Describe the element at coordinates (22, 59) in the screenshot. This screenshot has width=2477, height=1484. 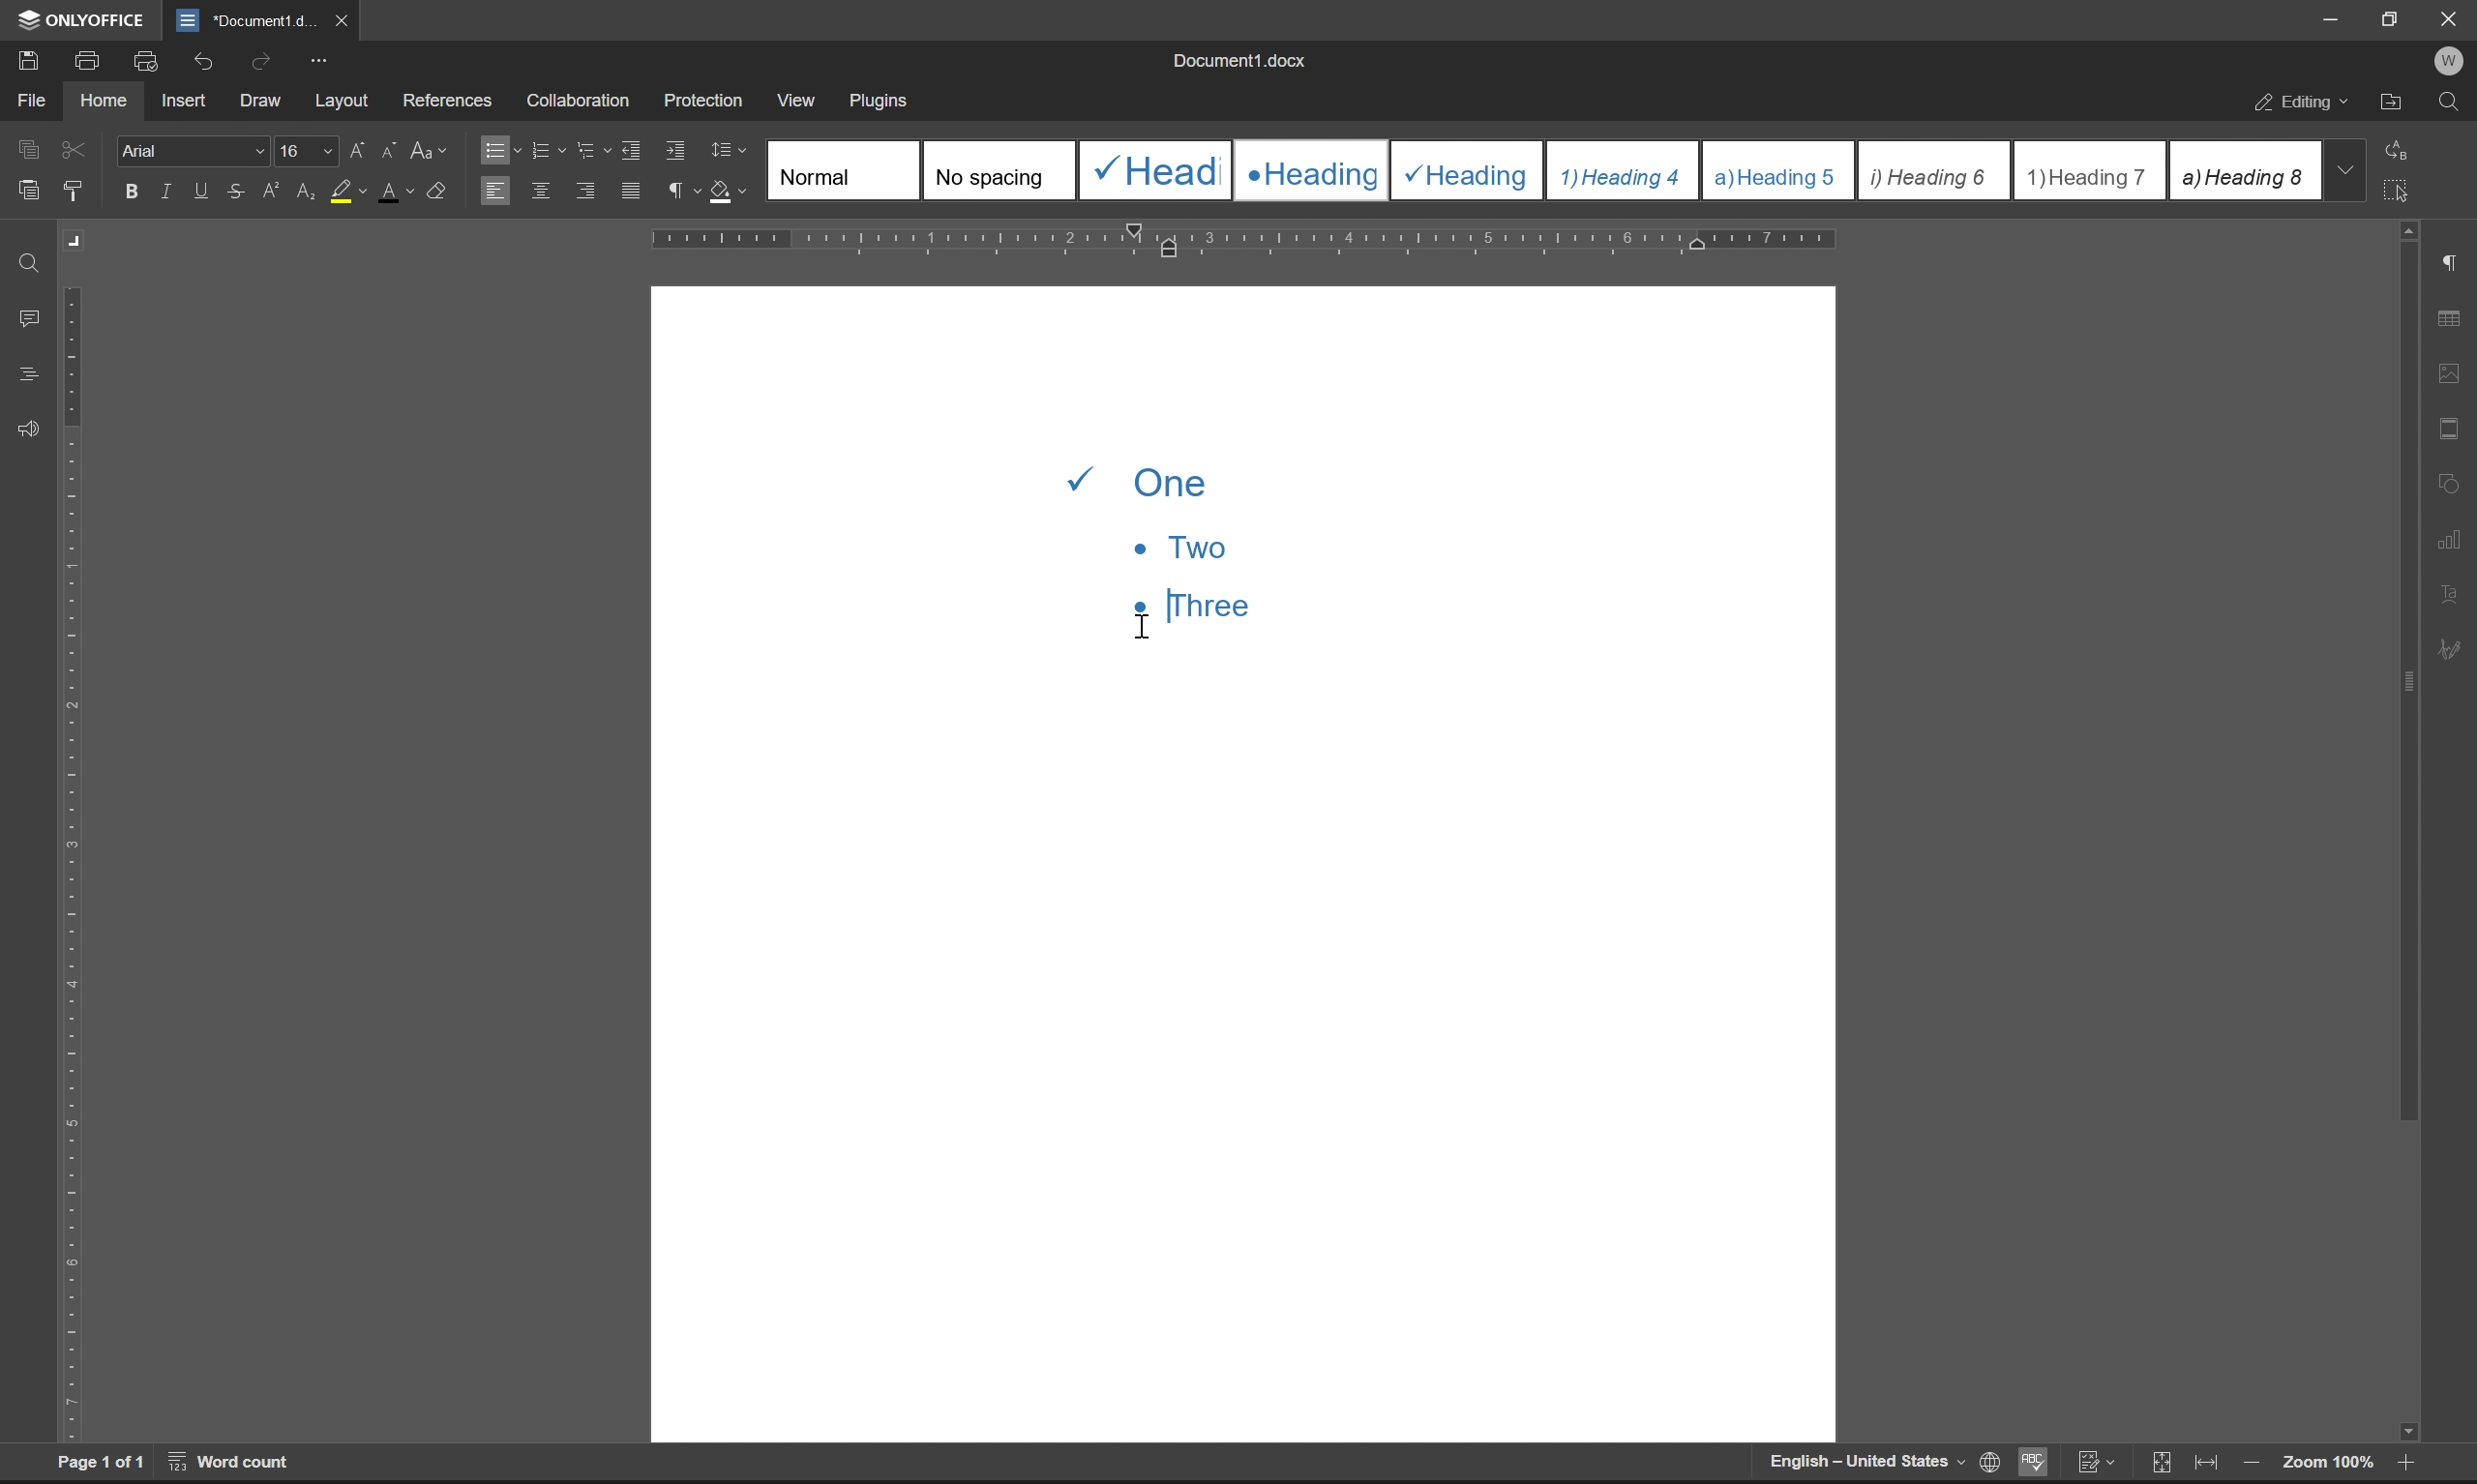
I see `save` at that location.